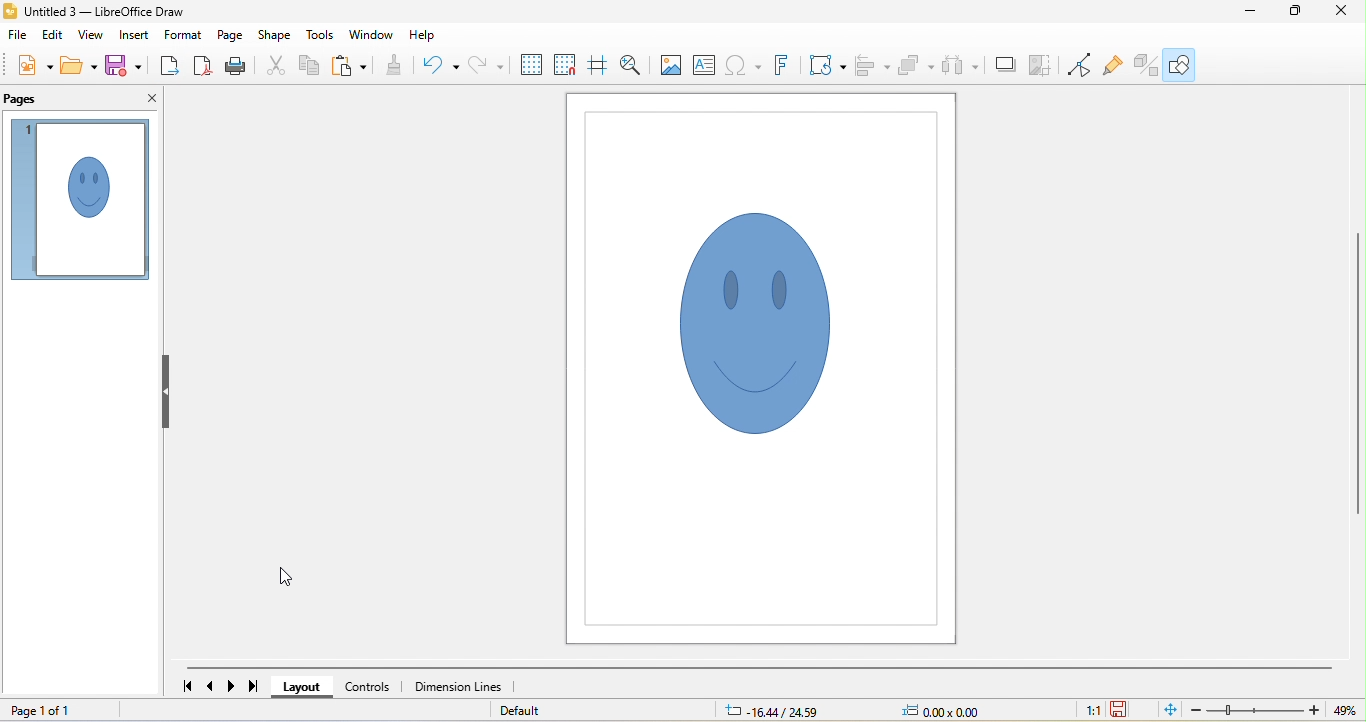 This screenshot has width=1366, height=722. What do you see at coordinates (1042, 65) in the screenshot?
I see `crop` at bounding box center [1042, 65].